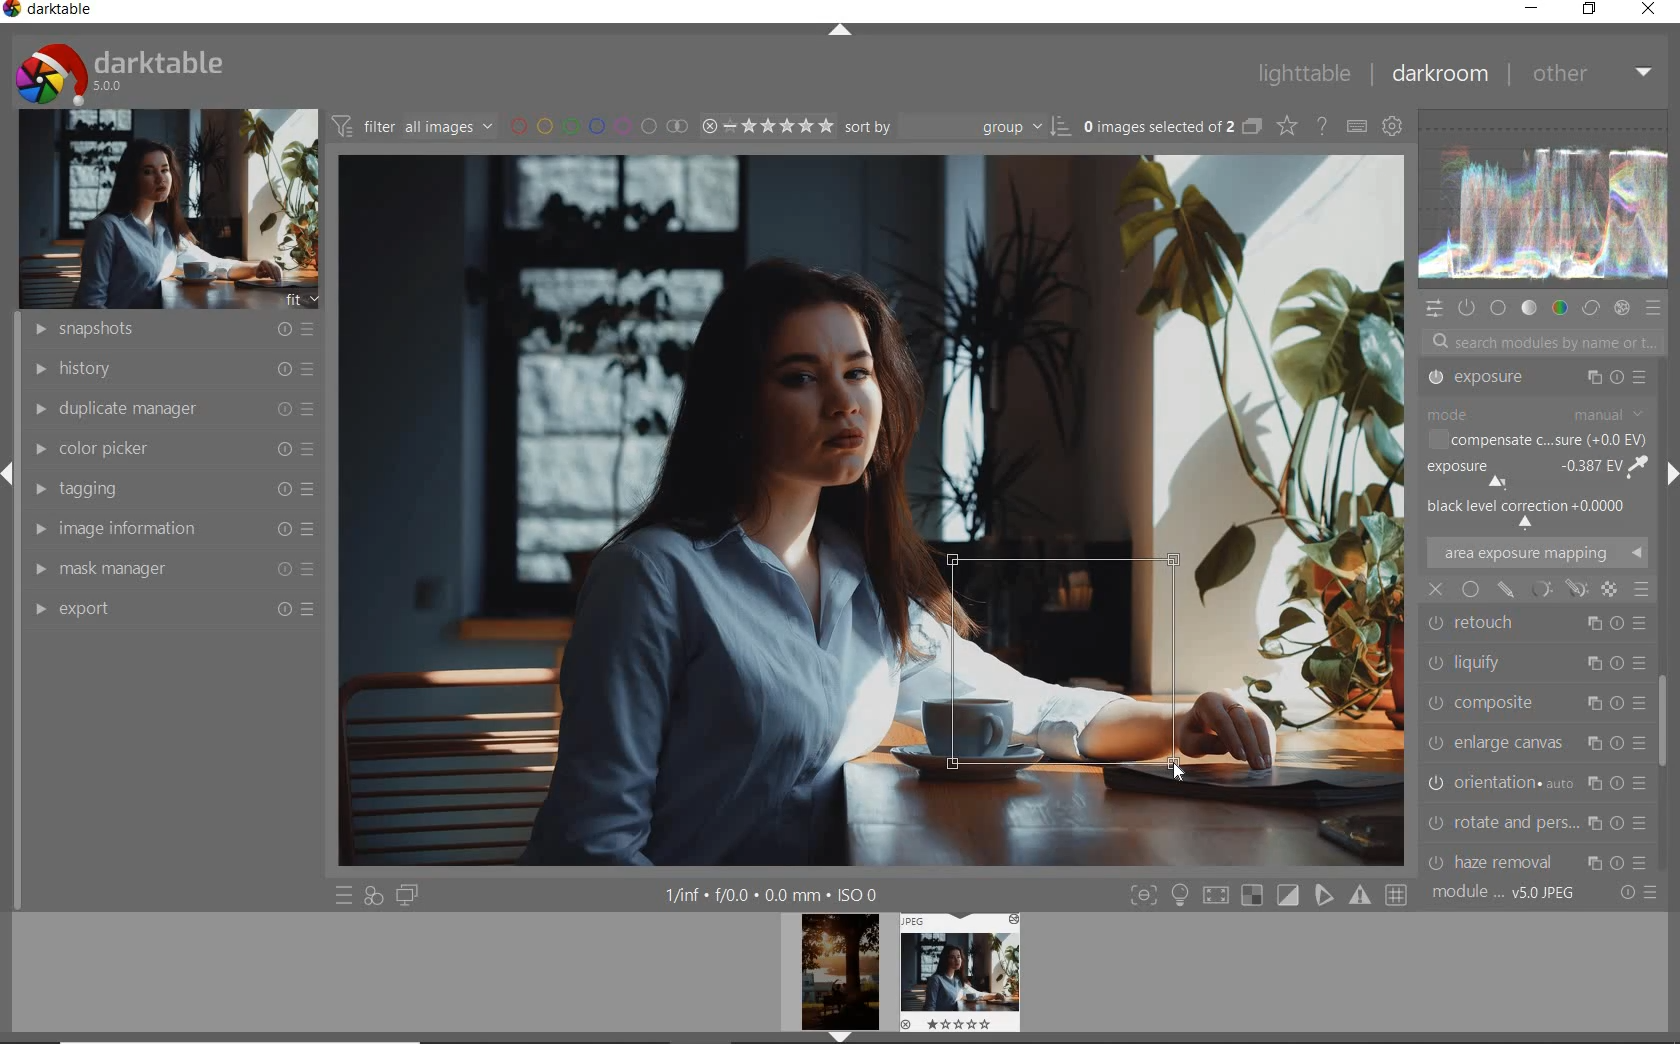  What do you see at coordinates (50, 13) in the screenshot?
I see `SYSTEM NAME` at bounding box center [50, 13].